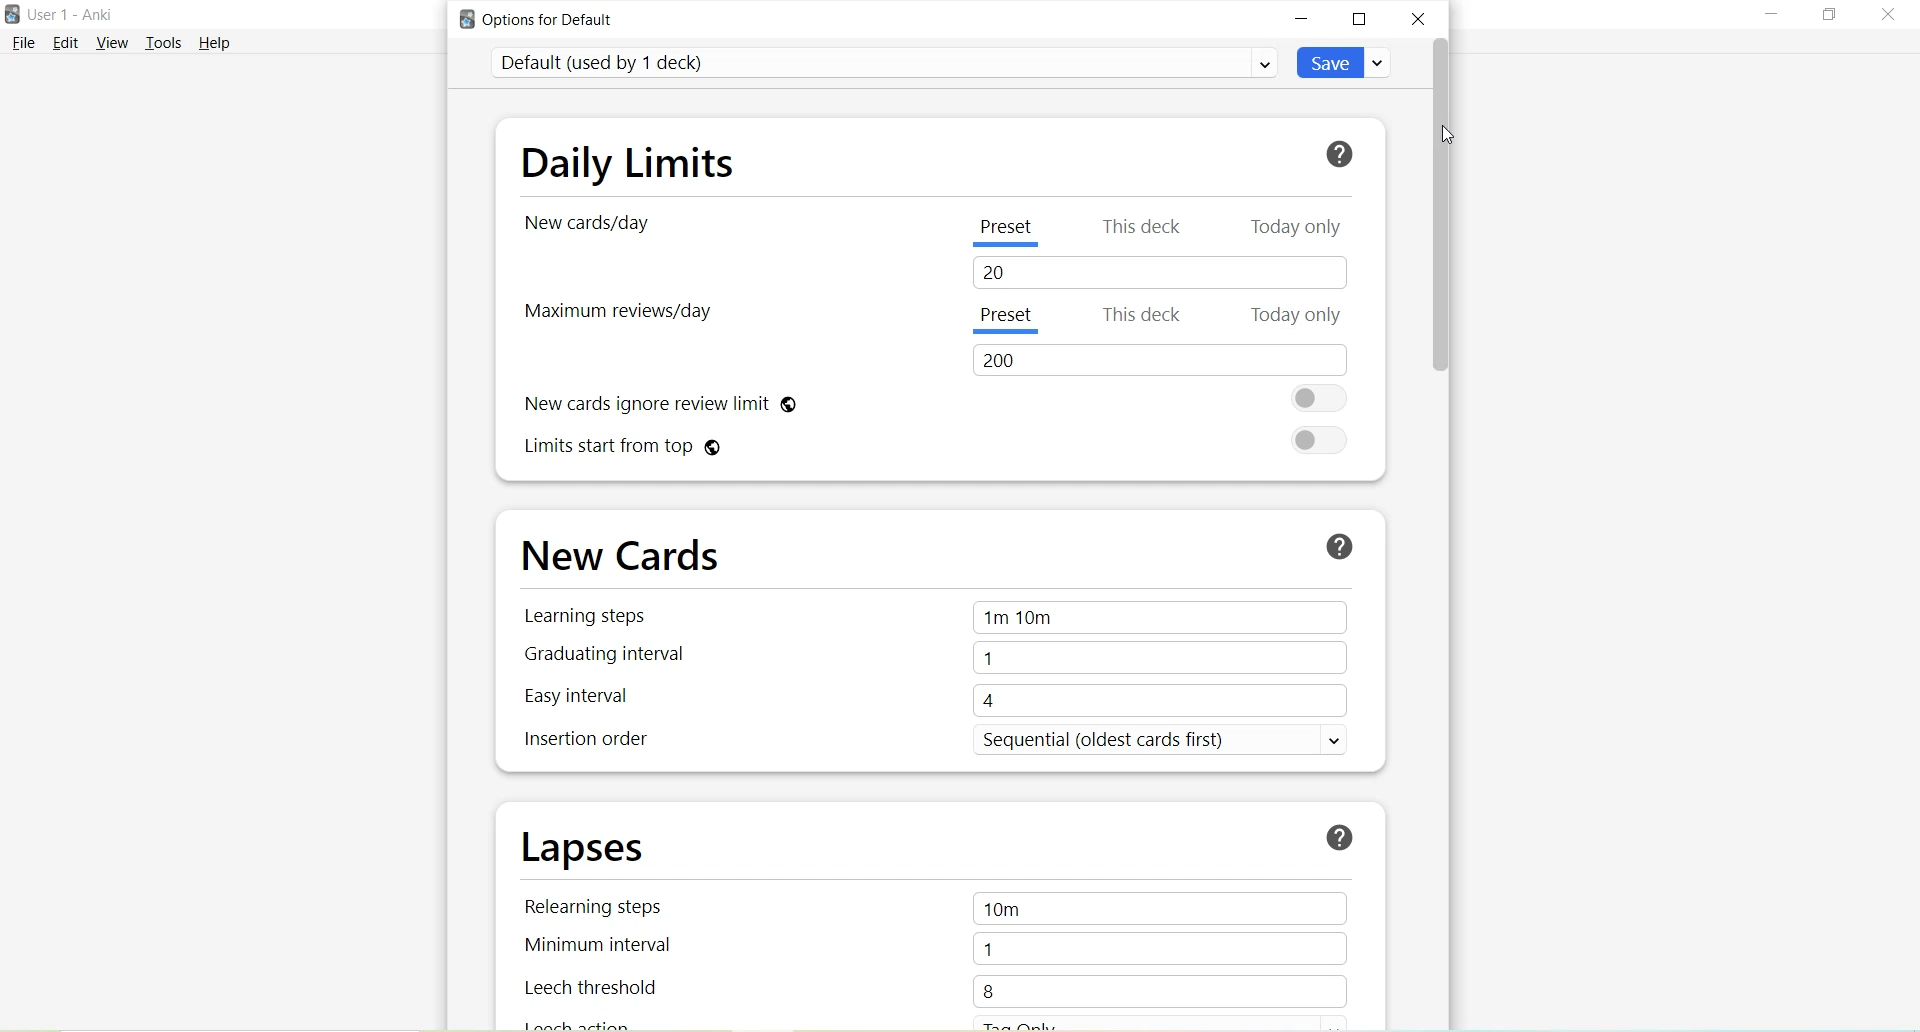 The width and height of the screenshot is (1920, 1032). What do you see at coordinates (168, 43) in the screenshot?
I see `Tools` at bounding box center [168, 43].